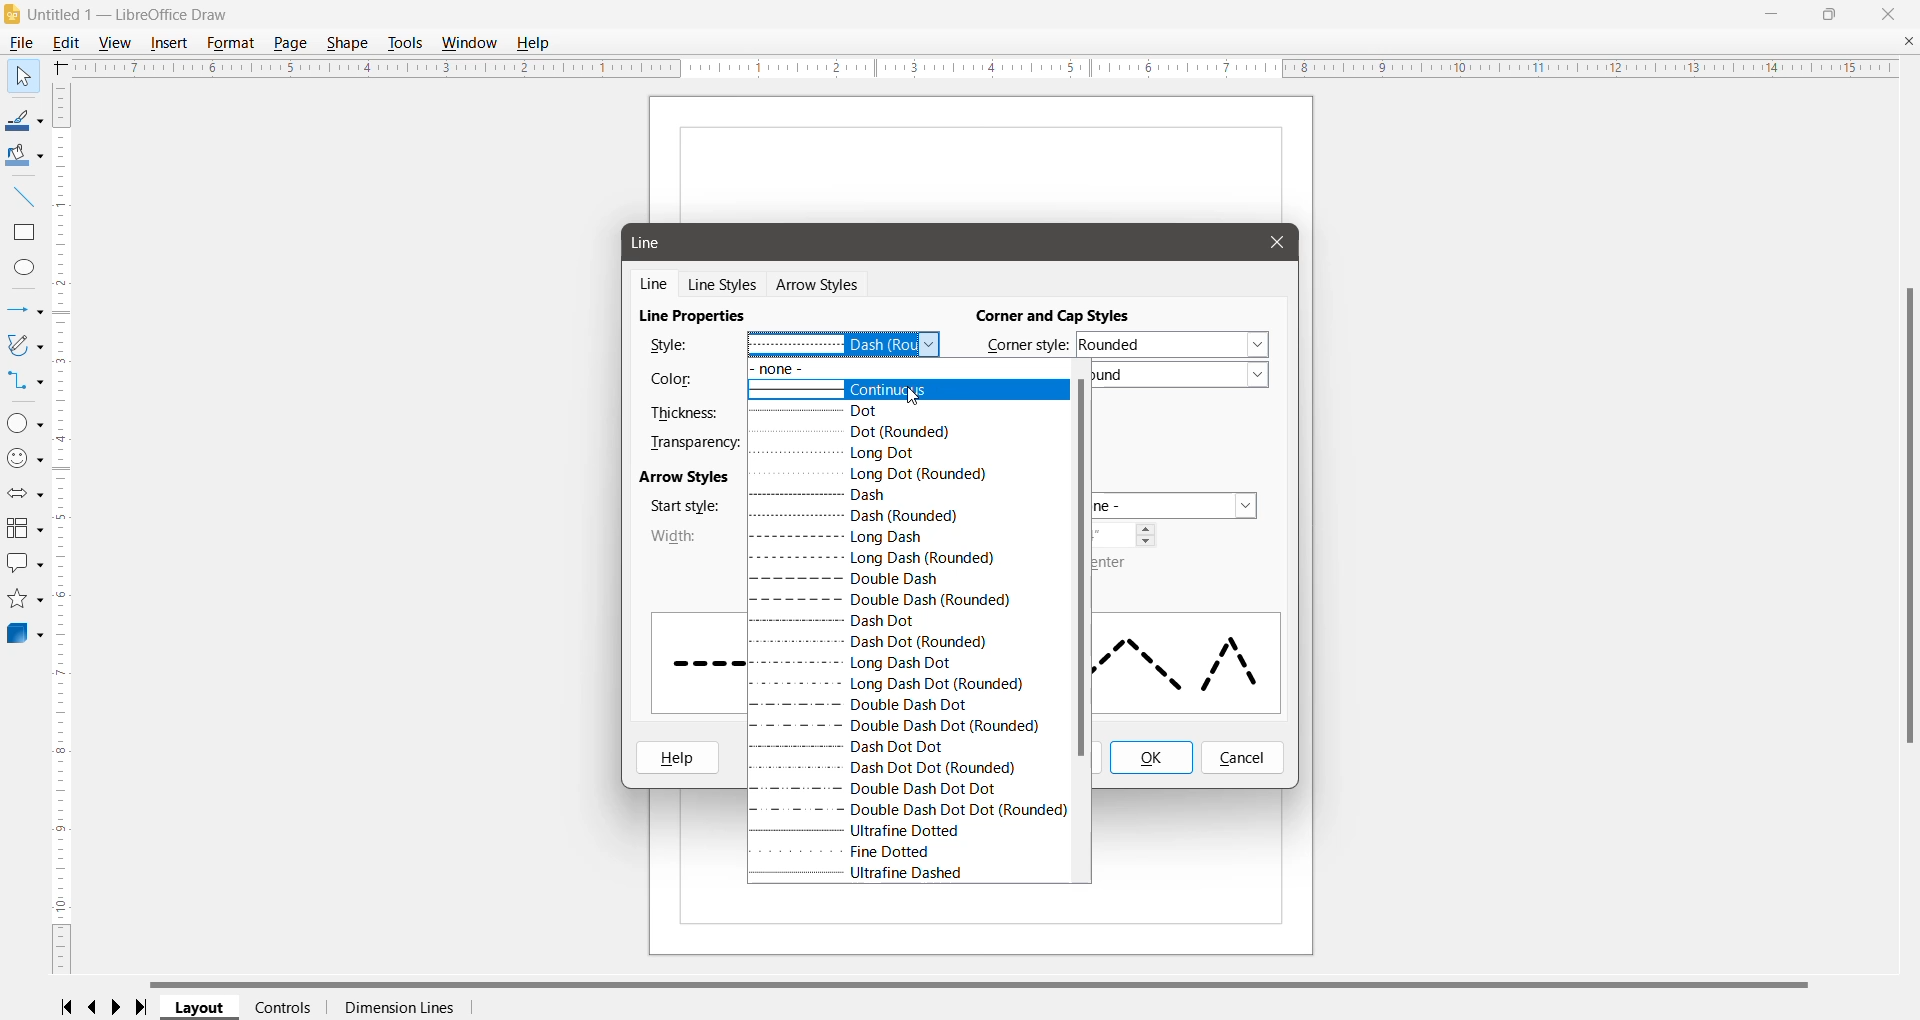 The image size is (1920, 1020). Describe the element at coordinates (1150, 760) in the screenshot. I see `Ok` at that location.